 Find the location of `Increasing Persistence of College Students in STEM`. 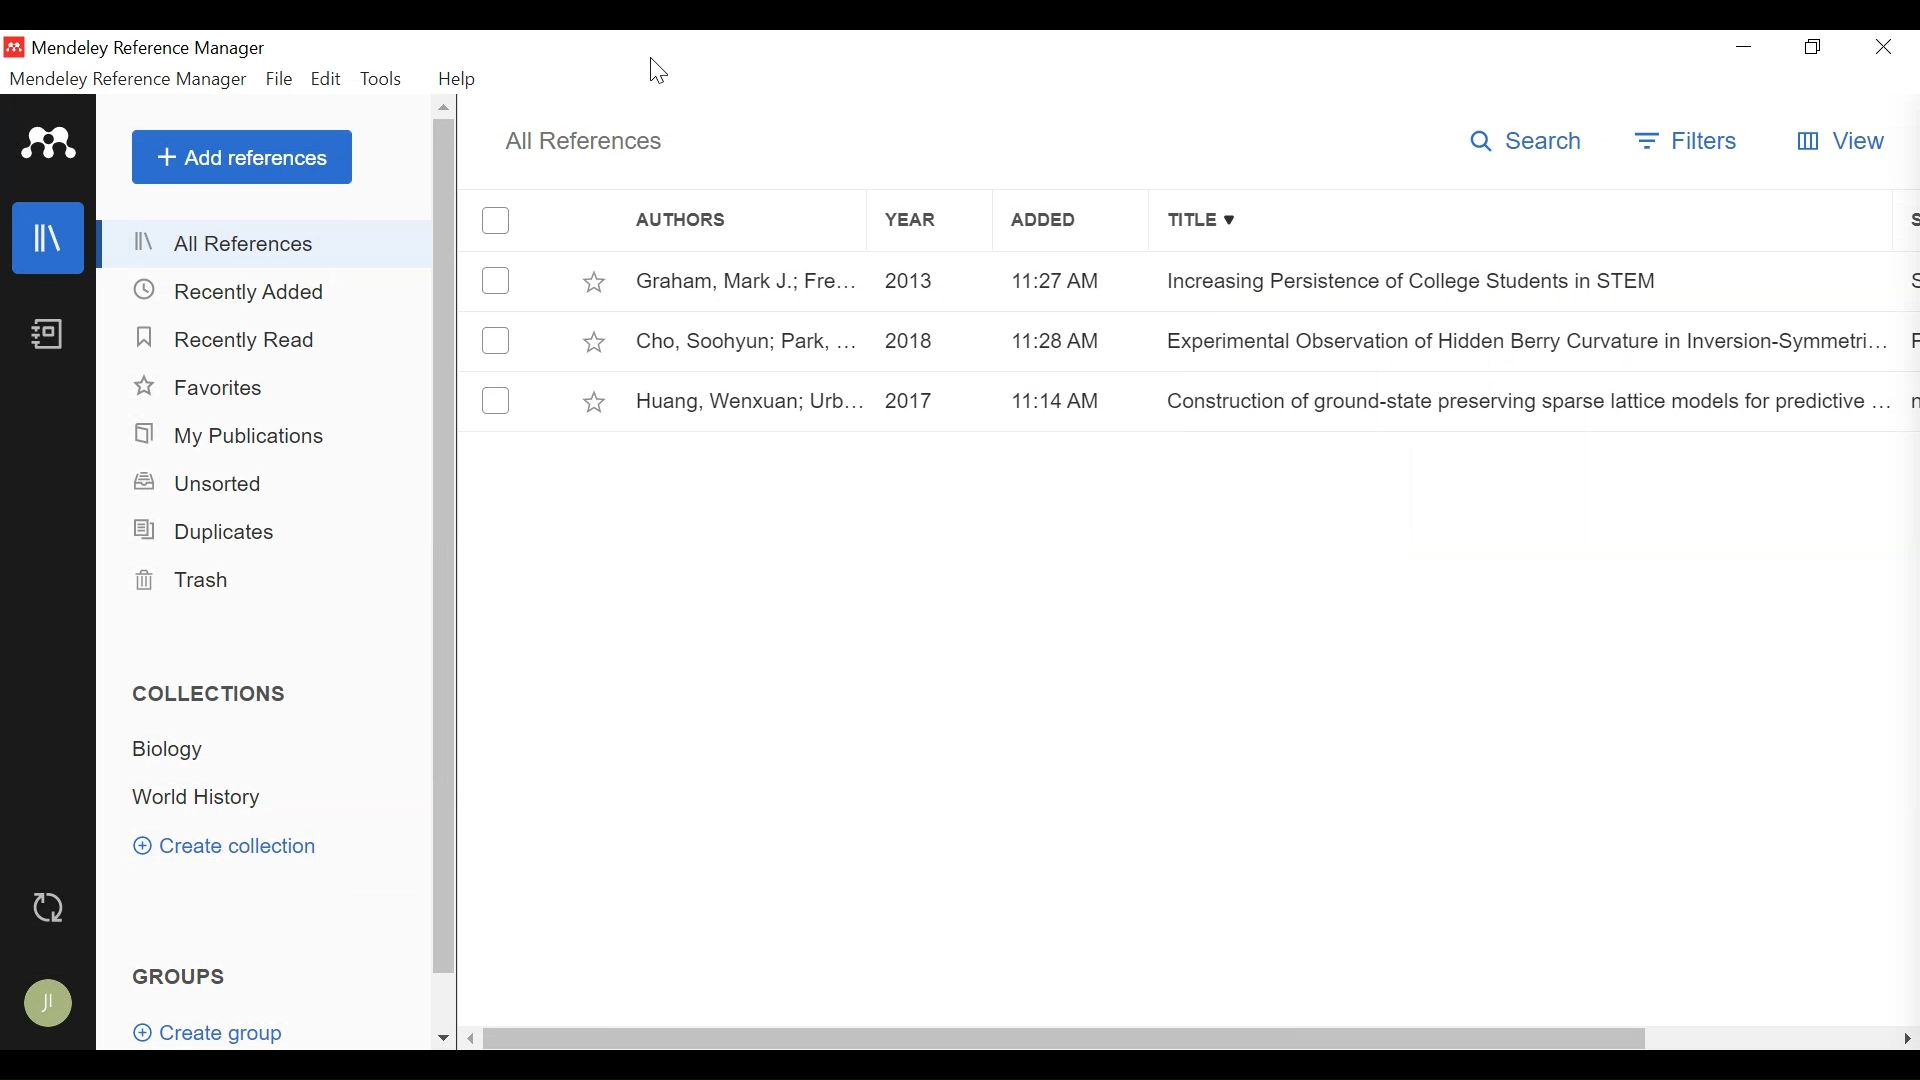

Increasing Persistence of College Students in STEM is located at coordinates (1520, 279).